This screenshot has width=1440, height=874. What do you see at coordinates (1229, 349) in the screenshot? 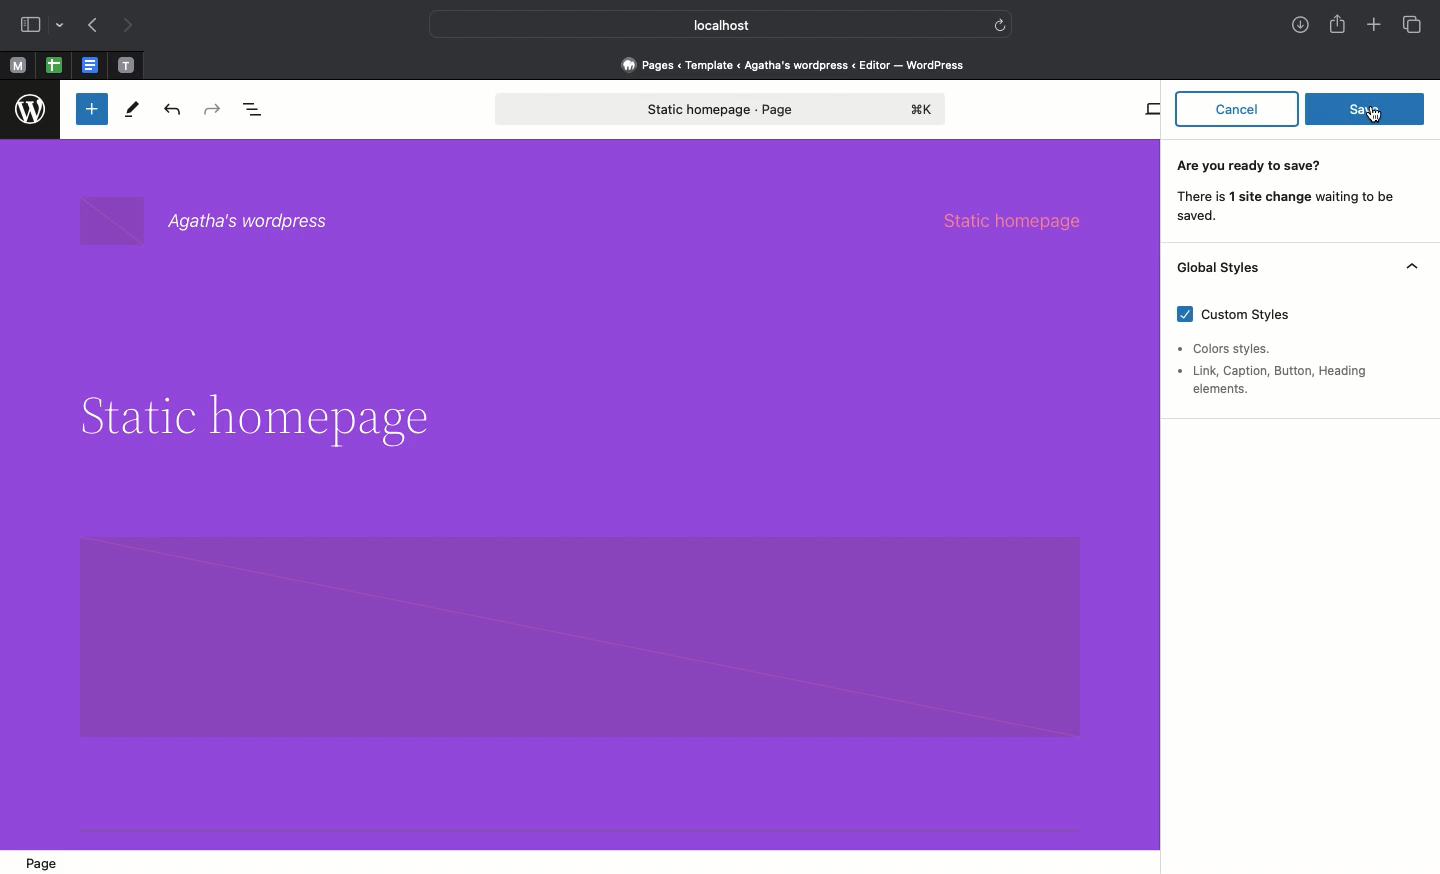
I see `Color styles` at bounding box center [1229, 349].